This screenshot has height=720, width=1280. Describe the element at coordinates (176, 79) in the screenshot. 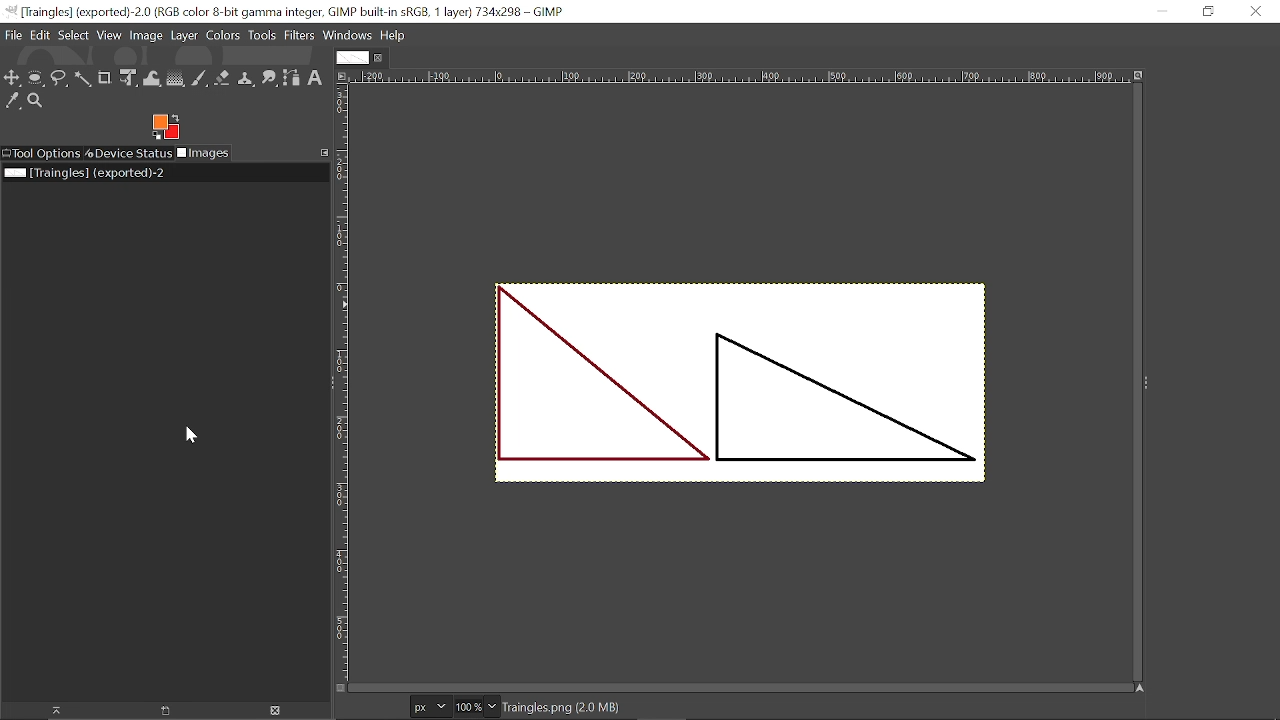

I see `Gradient tool` at that location.